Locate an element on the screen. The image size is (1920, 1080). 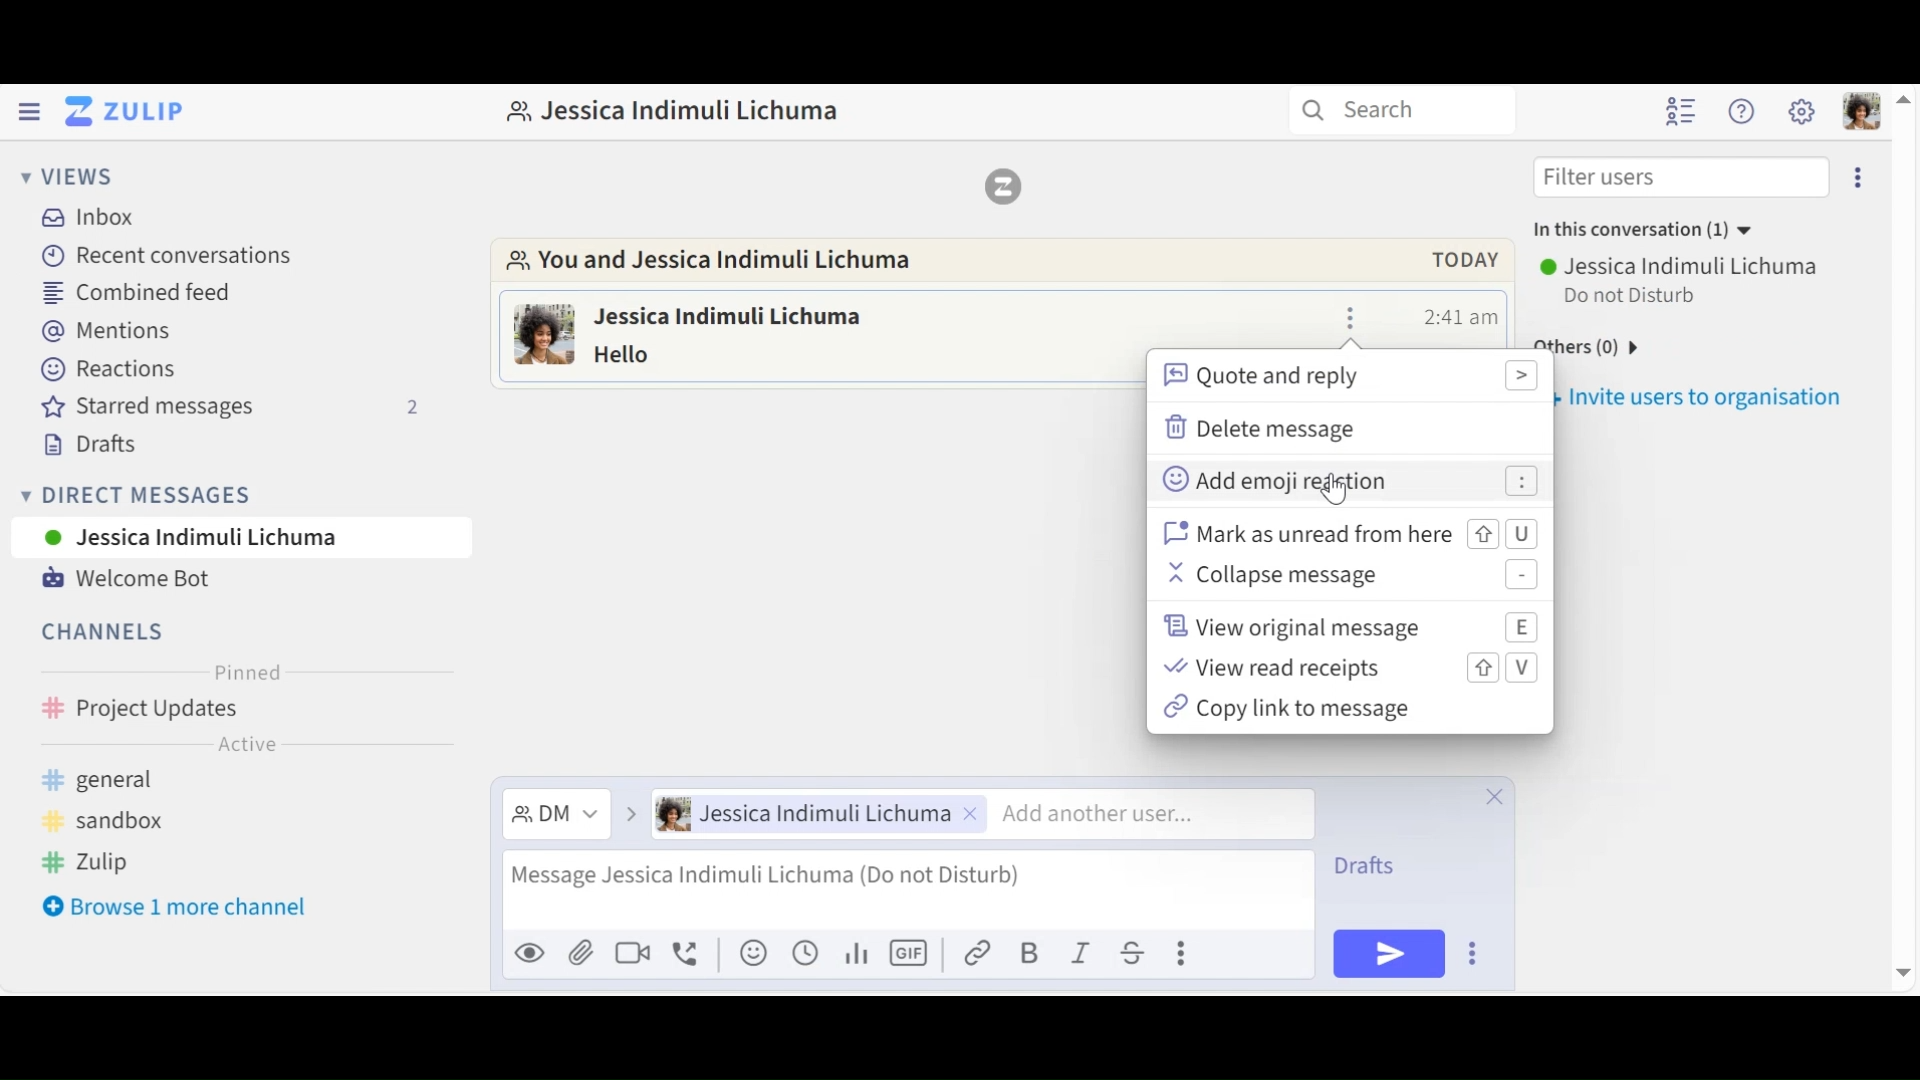
Time is located at coordinates (1462, 316).